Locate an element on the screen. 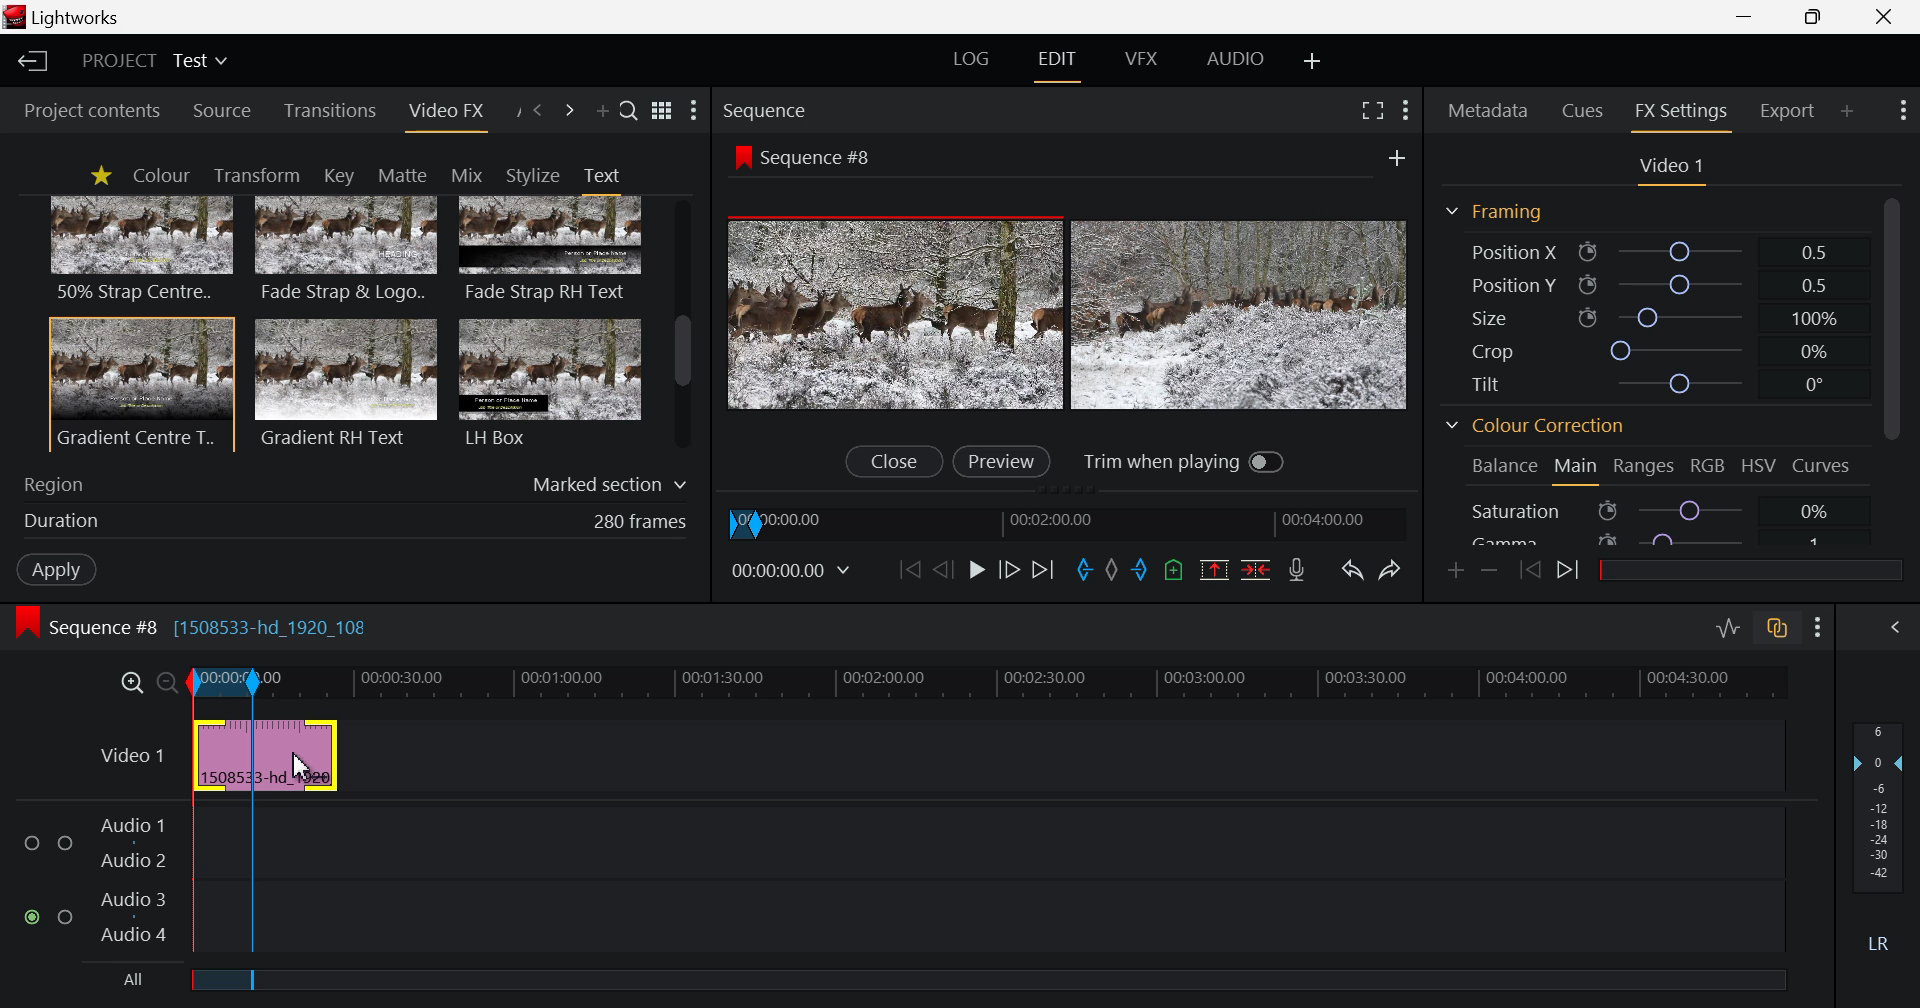 The height and width of the screenshot is (1008, 1920). Transform is located at coordinates (262, 176).